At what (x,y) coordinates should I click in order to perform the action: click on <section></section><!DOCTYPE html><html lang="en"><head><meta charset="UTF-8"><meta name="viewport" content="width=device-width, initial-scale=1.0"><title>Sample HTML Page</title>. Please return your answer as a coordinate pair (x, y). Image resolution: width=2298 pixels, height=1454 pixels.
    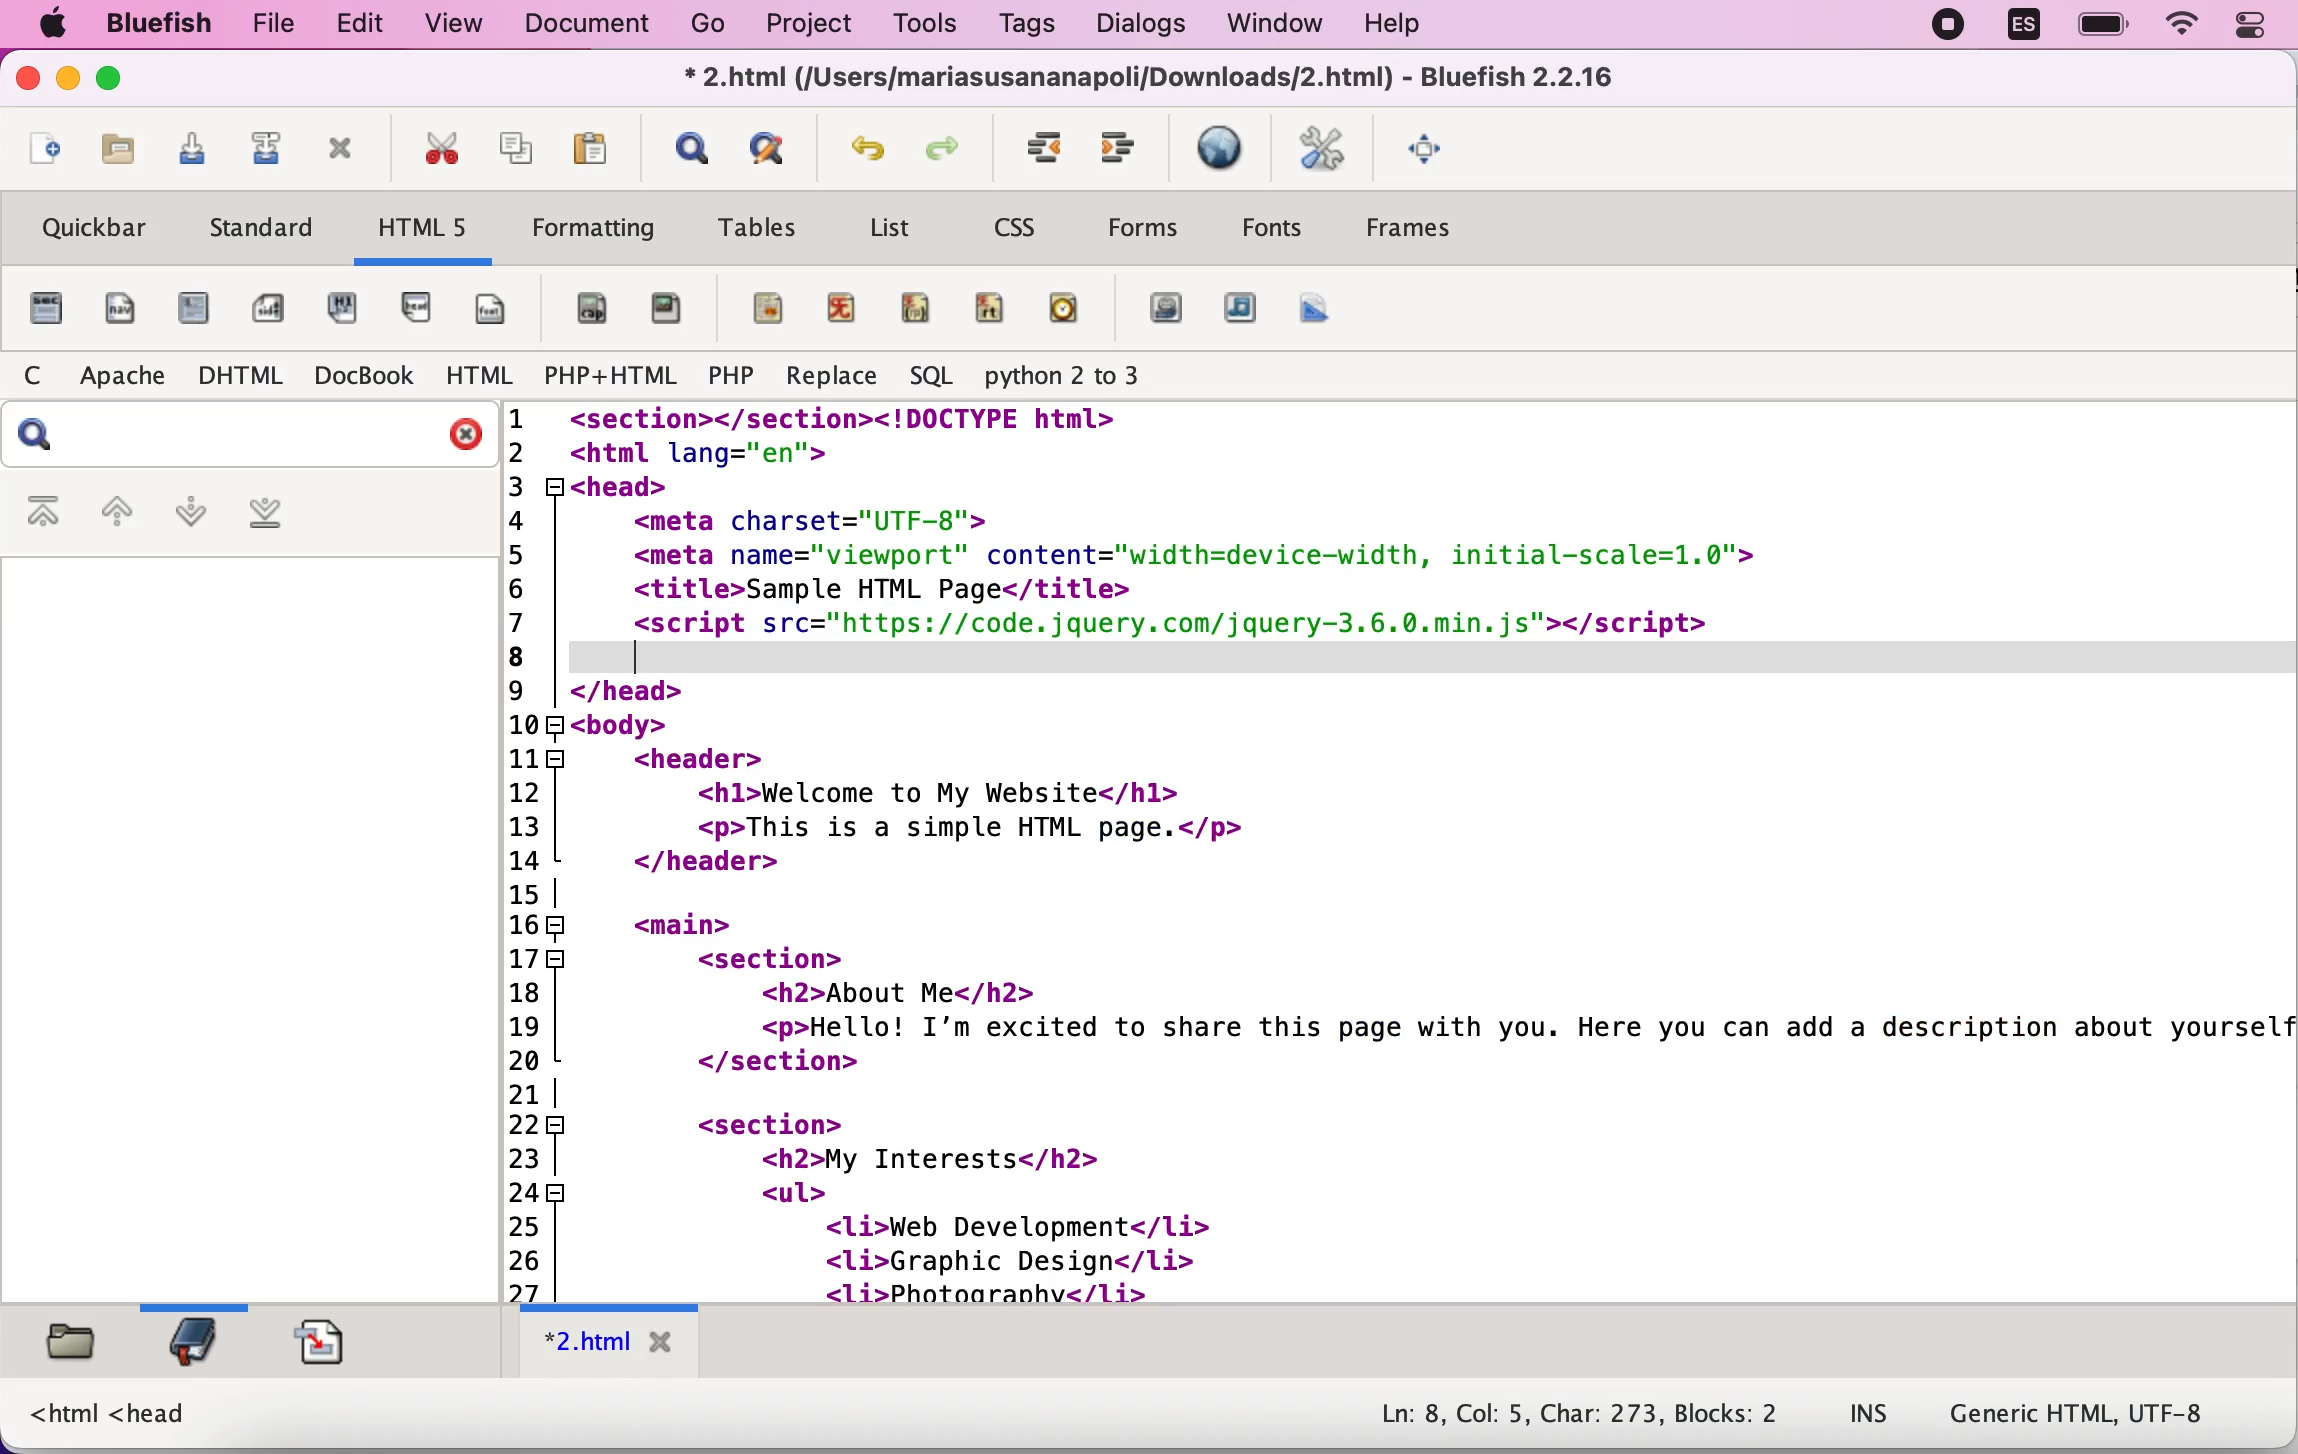
    Looking at the image, I should click on (1388, 506).